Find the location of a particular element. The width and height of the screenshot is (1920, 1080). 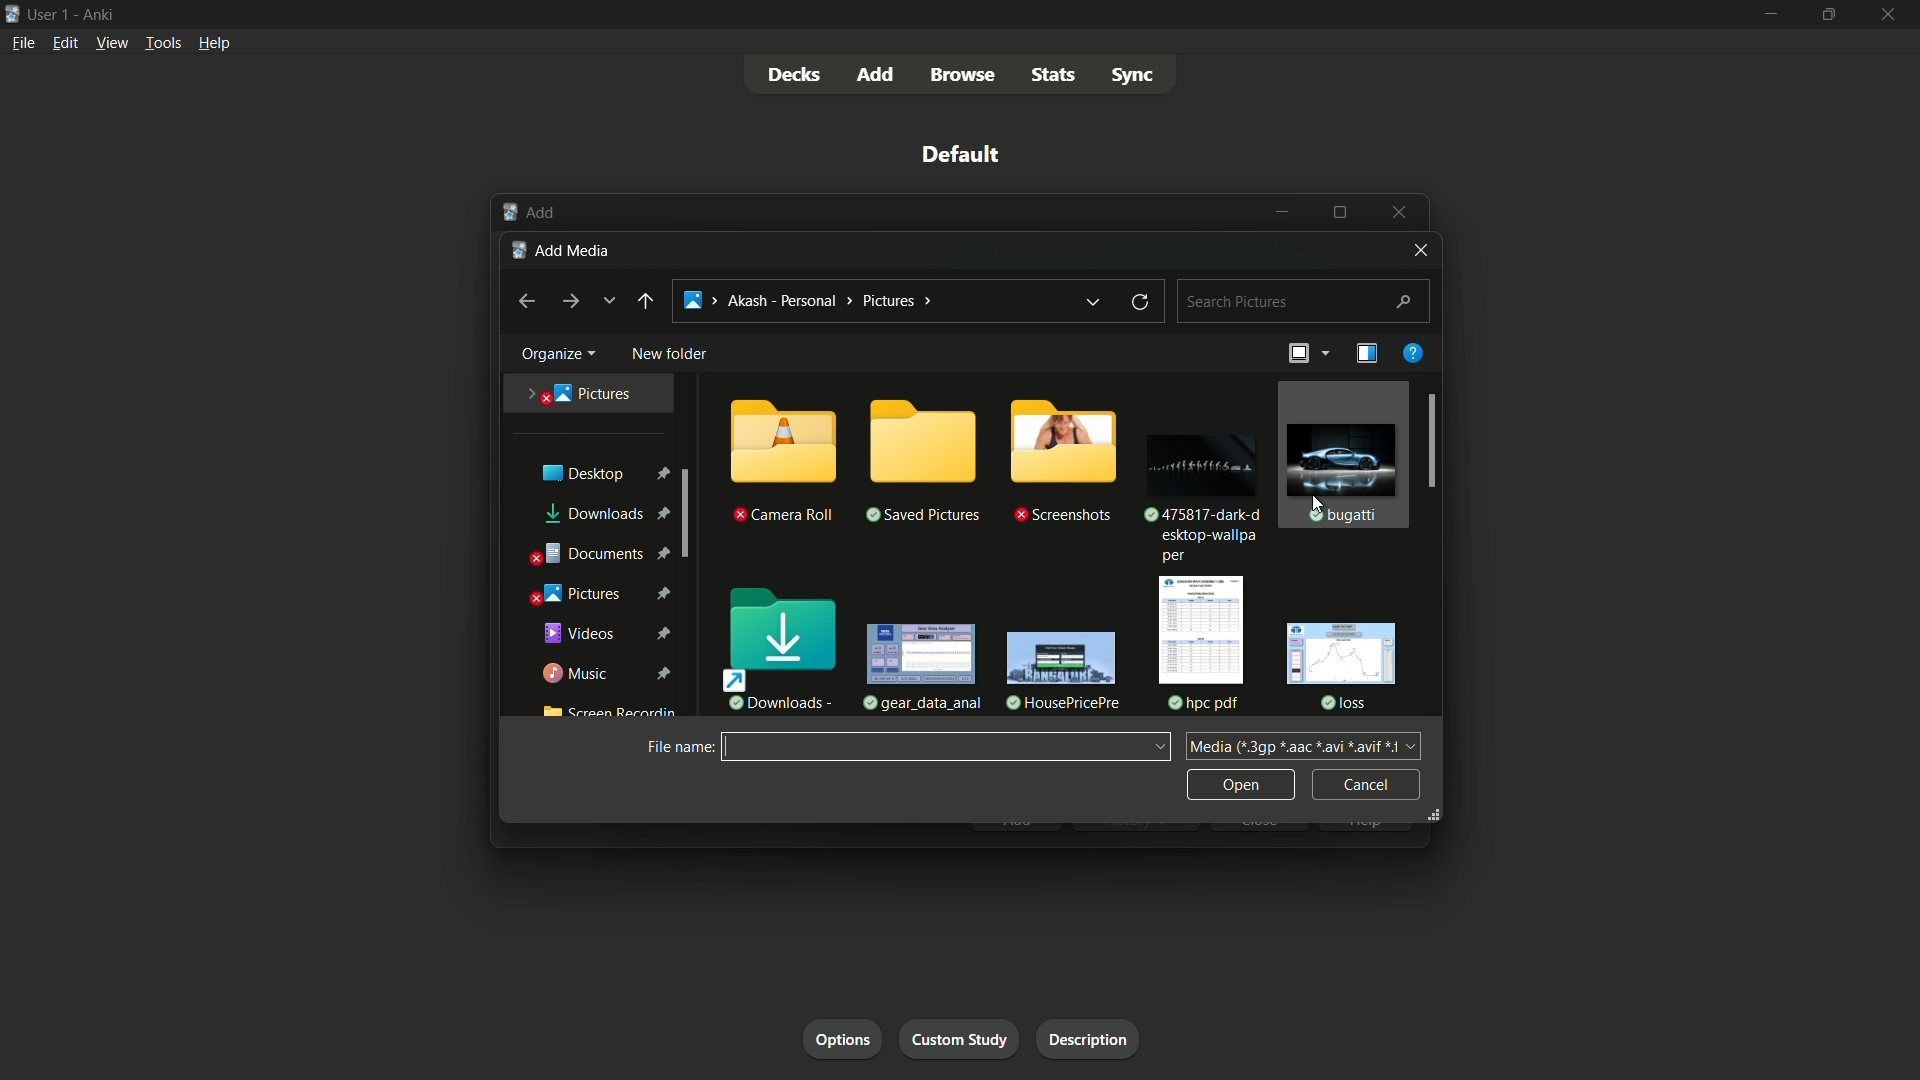

back is located at coordinates (644, 300).